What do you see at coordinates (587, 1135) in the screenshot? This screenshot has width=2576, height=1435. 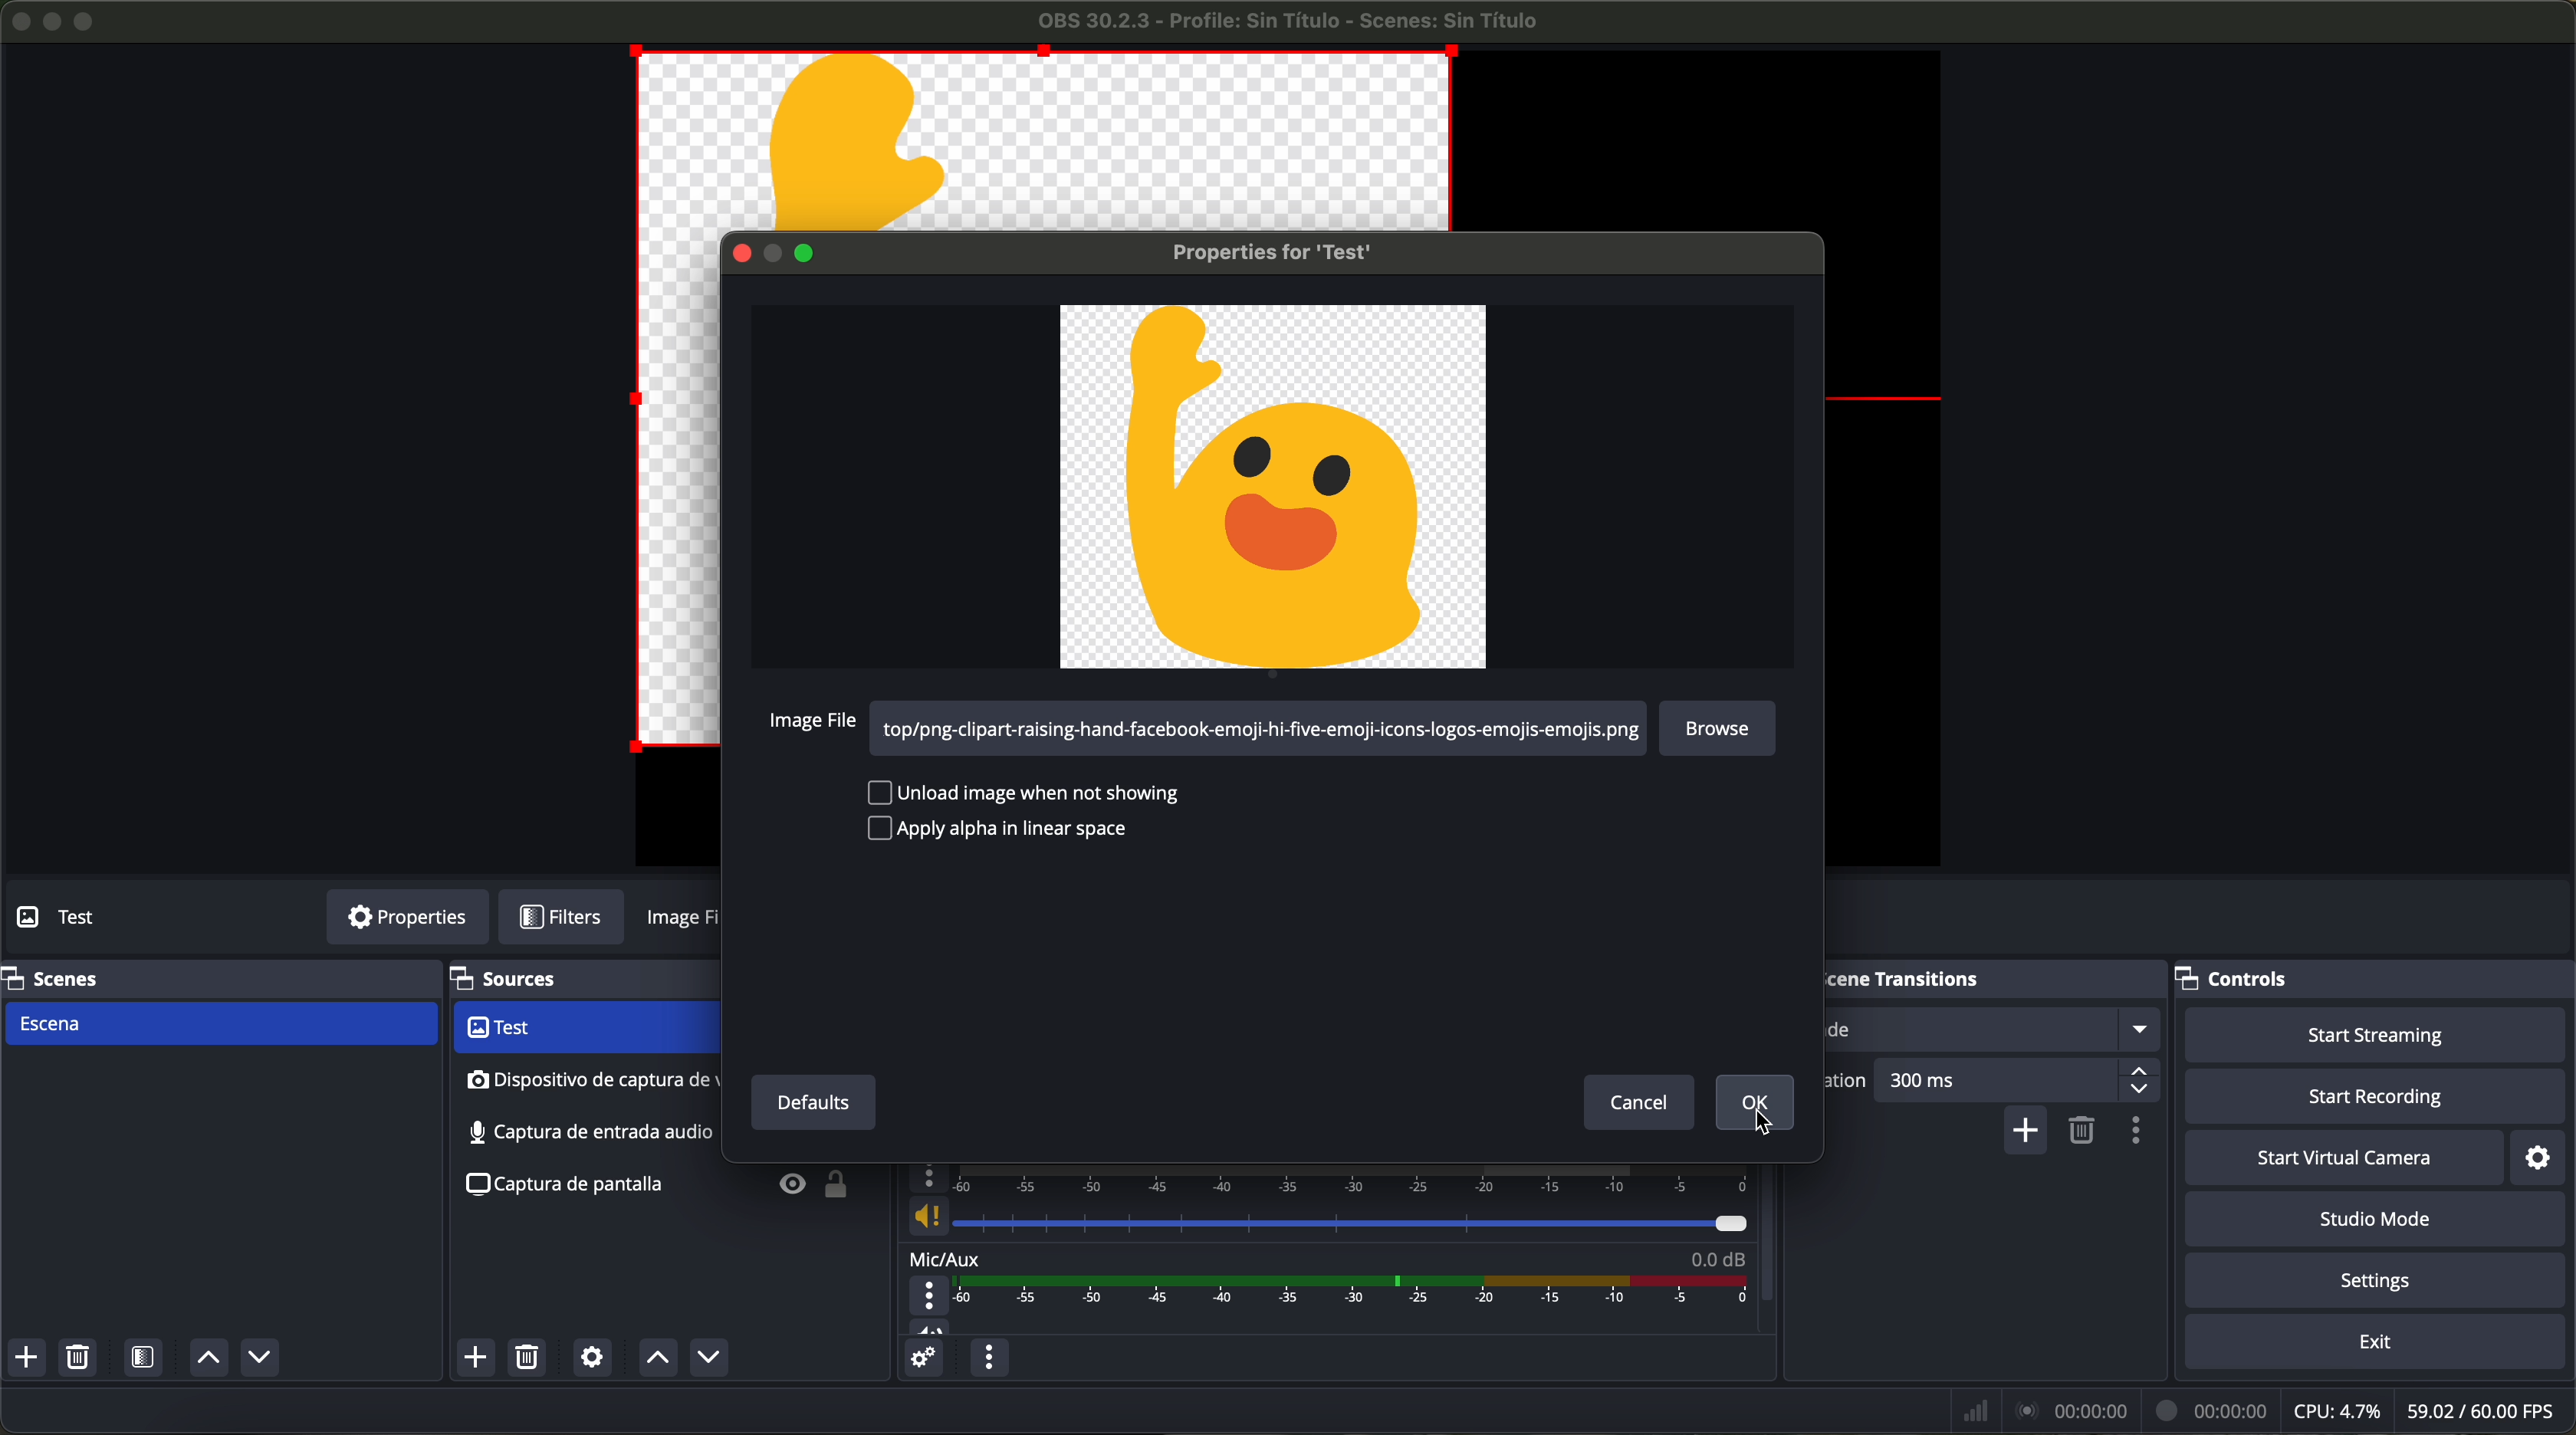 I see `screenshot` at bounding box center [587, 1135].